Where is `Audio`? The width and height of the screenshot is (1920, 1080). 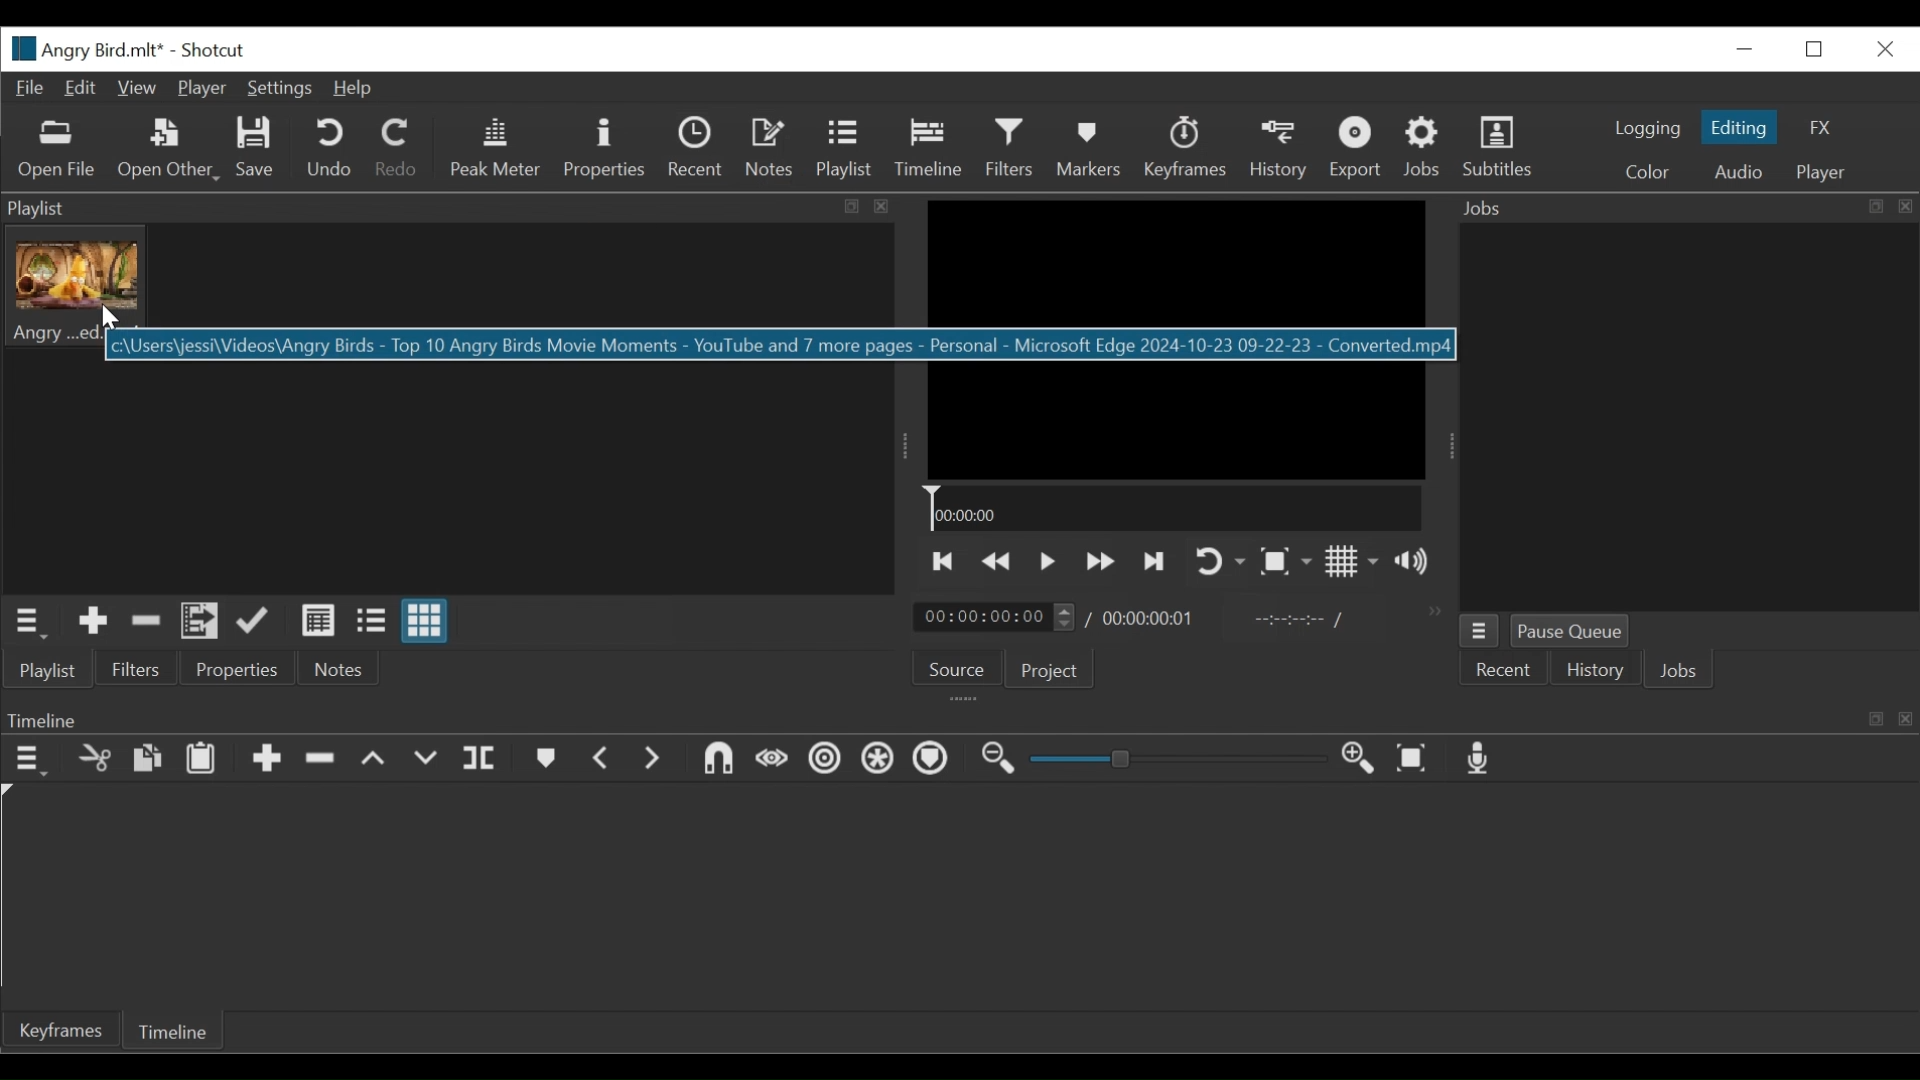
Audio is located at coordinates (1737, 172).